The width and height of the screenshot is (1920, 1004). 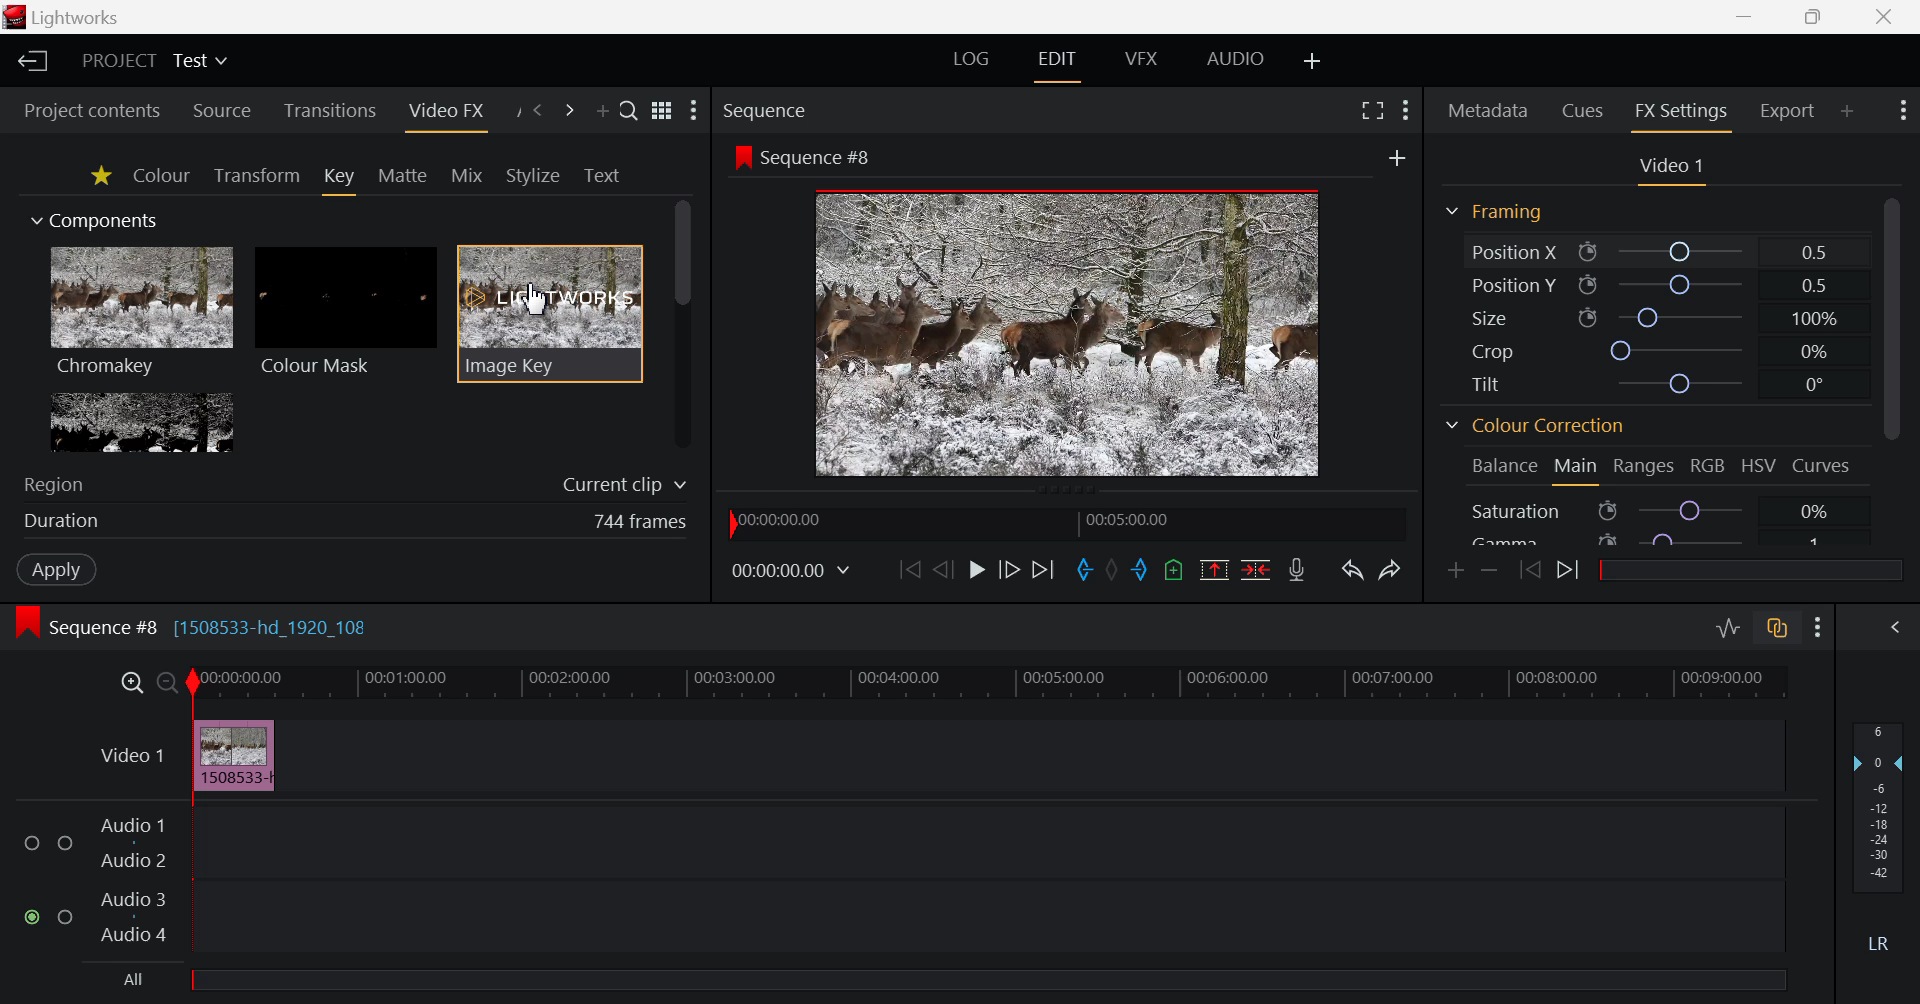 What do you see at coordinates (741, 156) in the screenshot?
I see `icon` at bounding box center [741, 156].